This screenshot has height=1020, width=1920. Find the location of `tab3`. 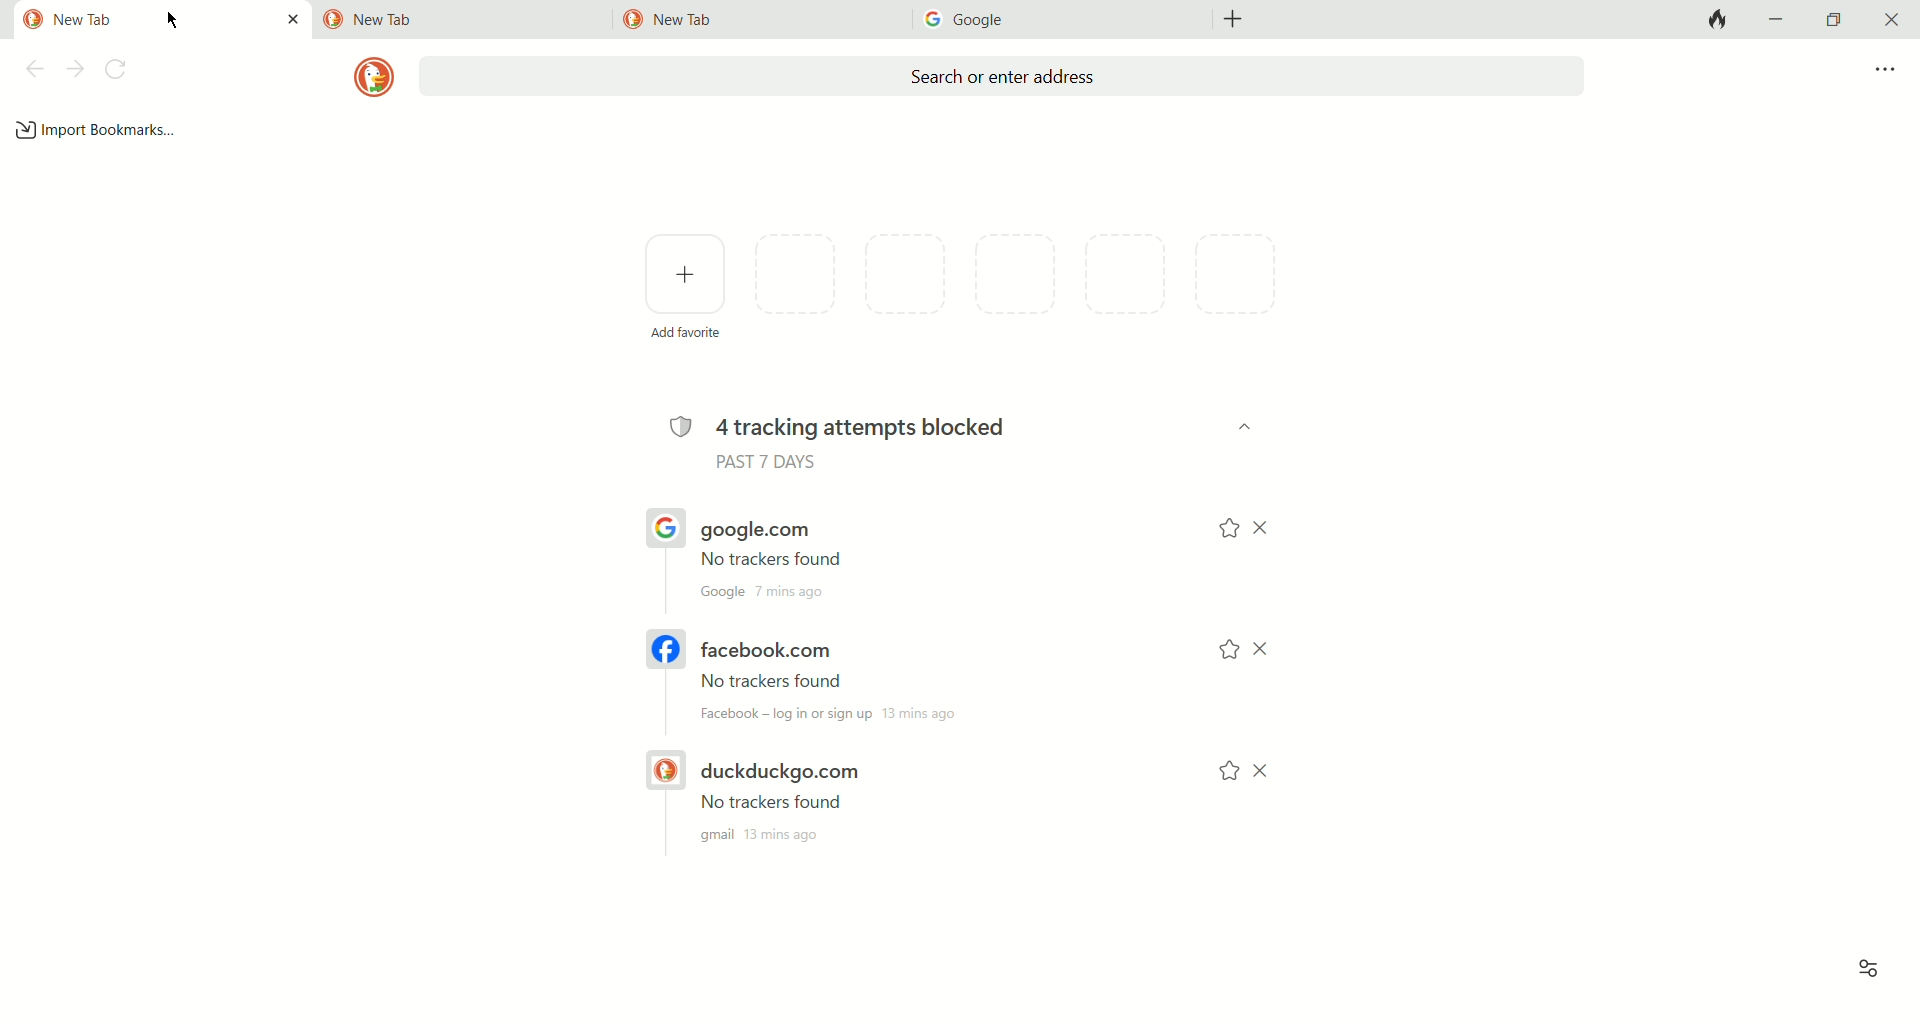

tab3 is located at coordinates (1064, 21).